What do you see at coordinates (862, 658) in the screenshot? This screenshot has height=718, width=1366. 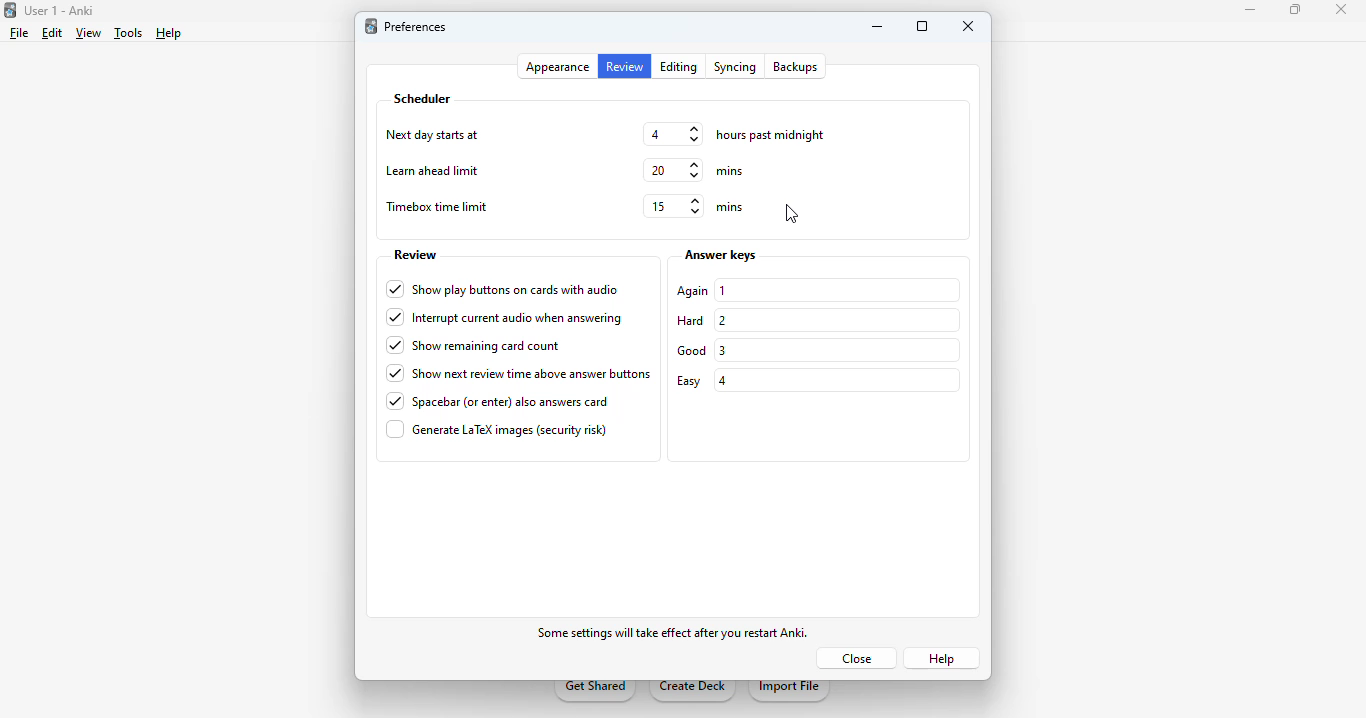 I see `close` at bounding box center [862, 658].